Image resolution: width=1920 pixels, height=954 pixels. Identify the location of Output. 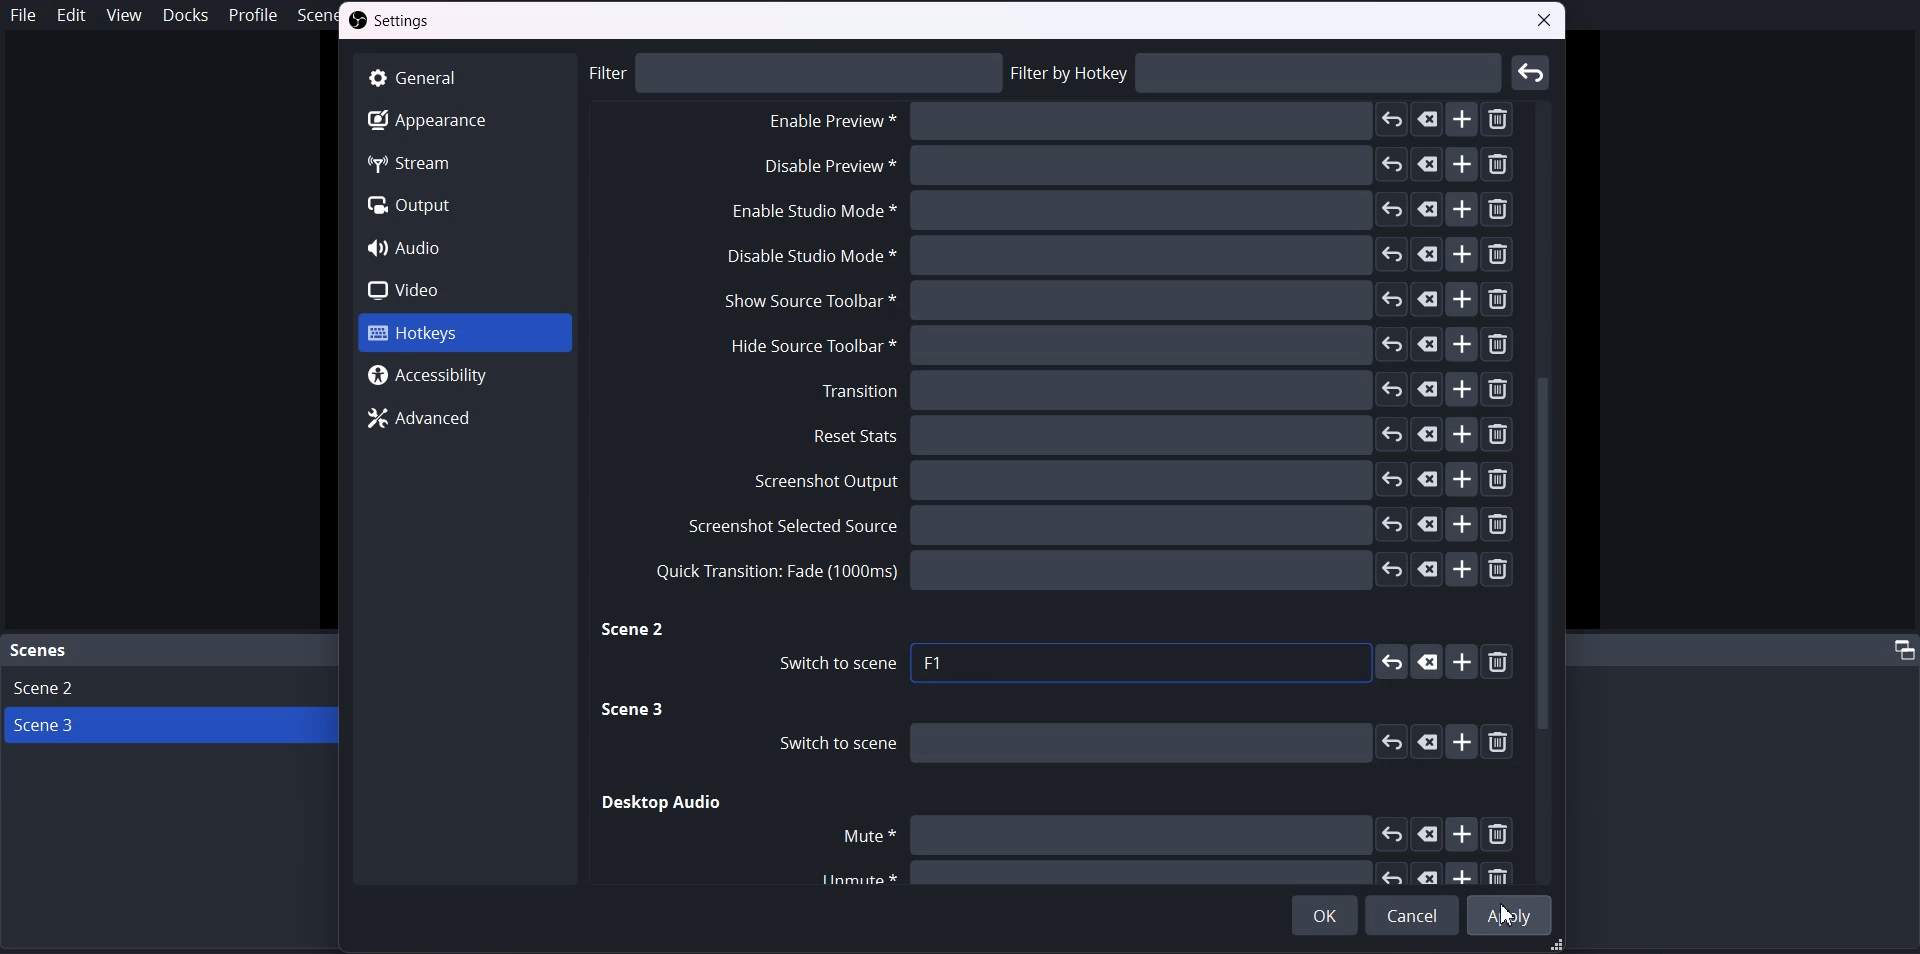
(464, 206).